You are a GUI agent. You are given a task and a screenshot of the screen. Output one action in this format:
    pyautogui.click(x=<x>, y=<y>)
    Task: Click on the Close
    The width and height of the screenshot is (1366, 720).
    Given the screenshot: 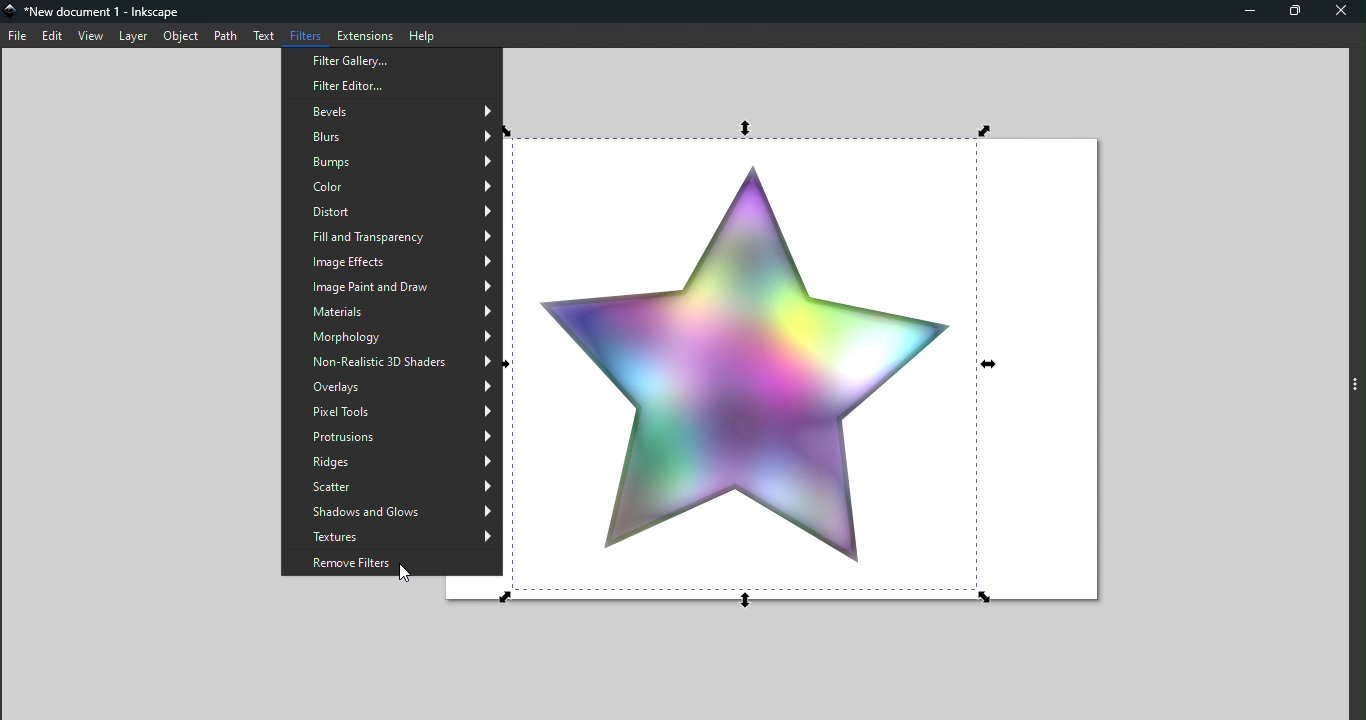 What is the action you would take?
    pyautogui.click(x=1342, y=14)
    